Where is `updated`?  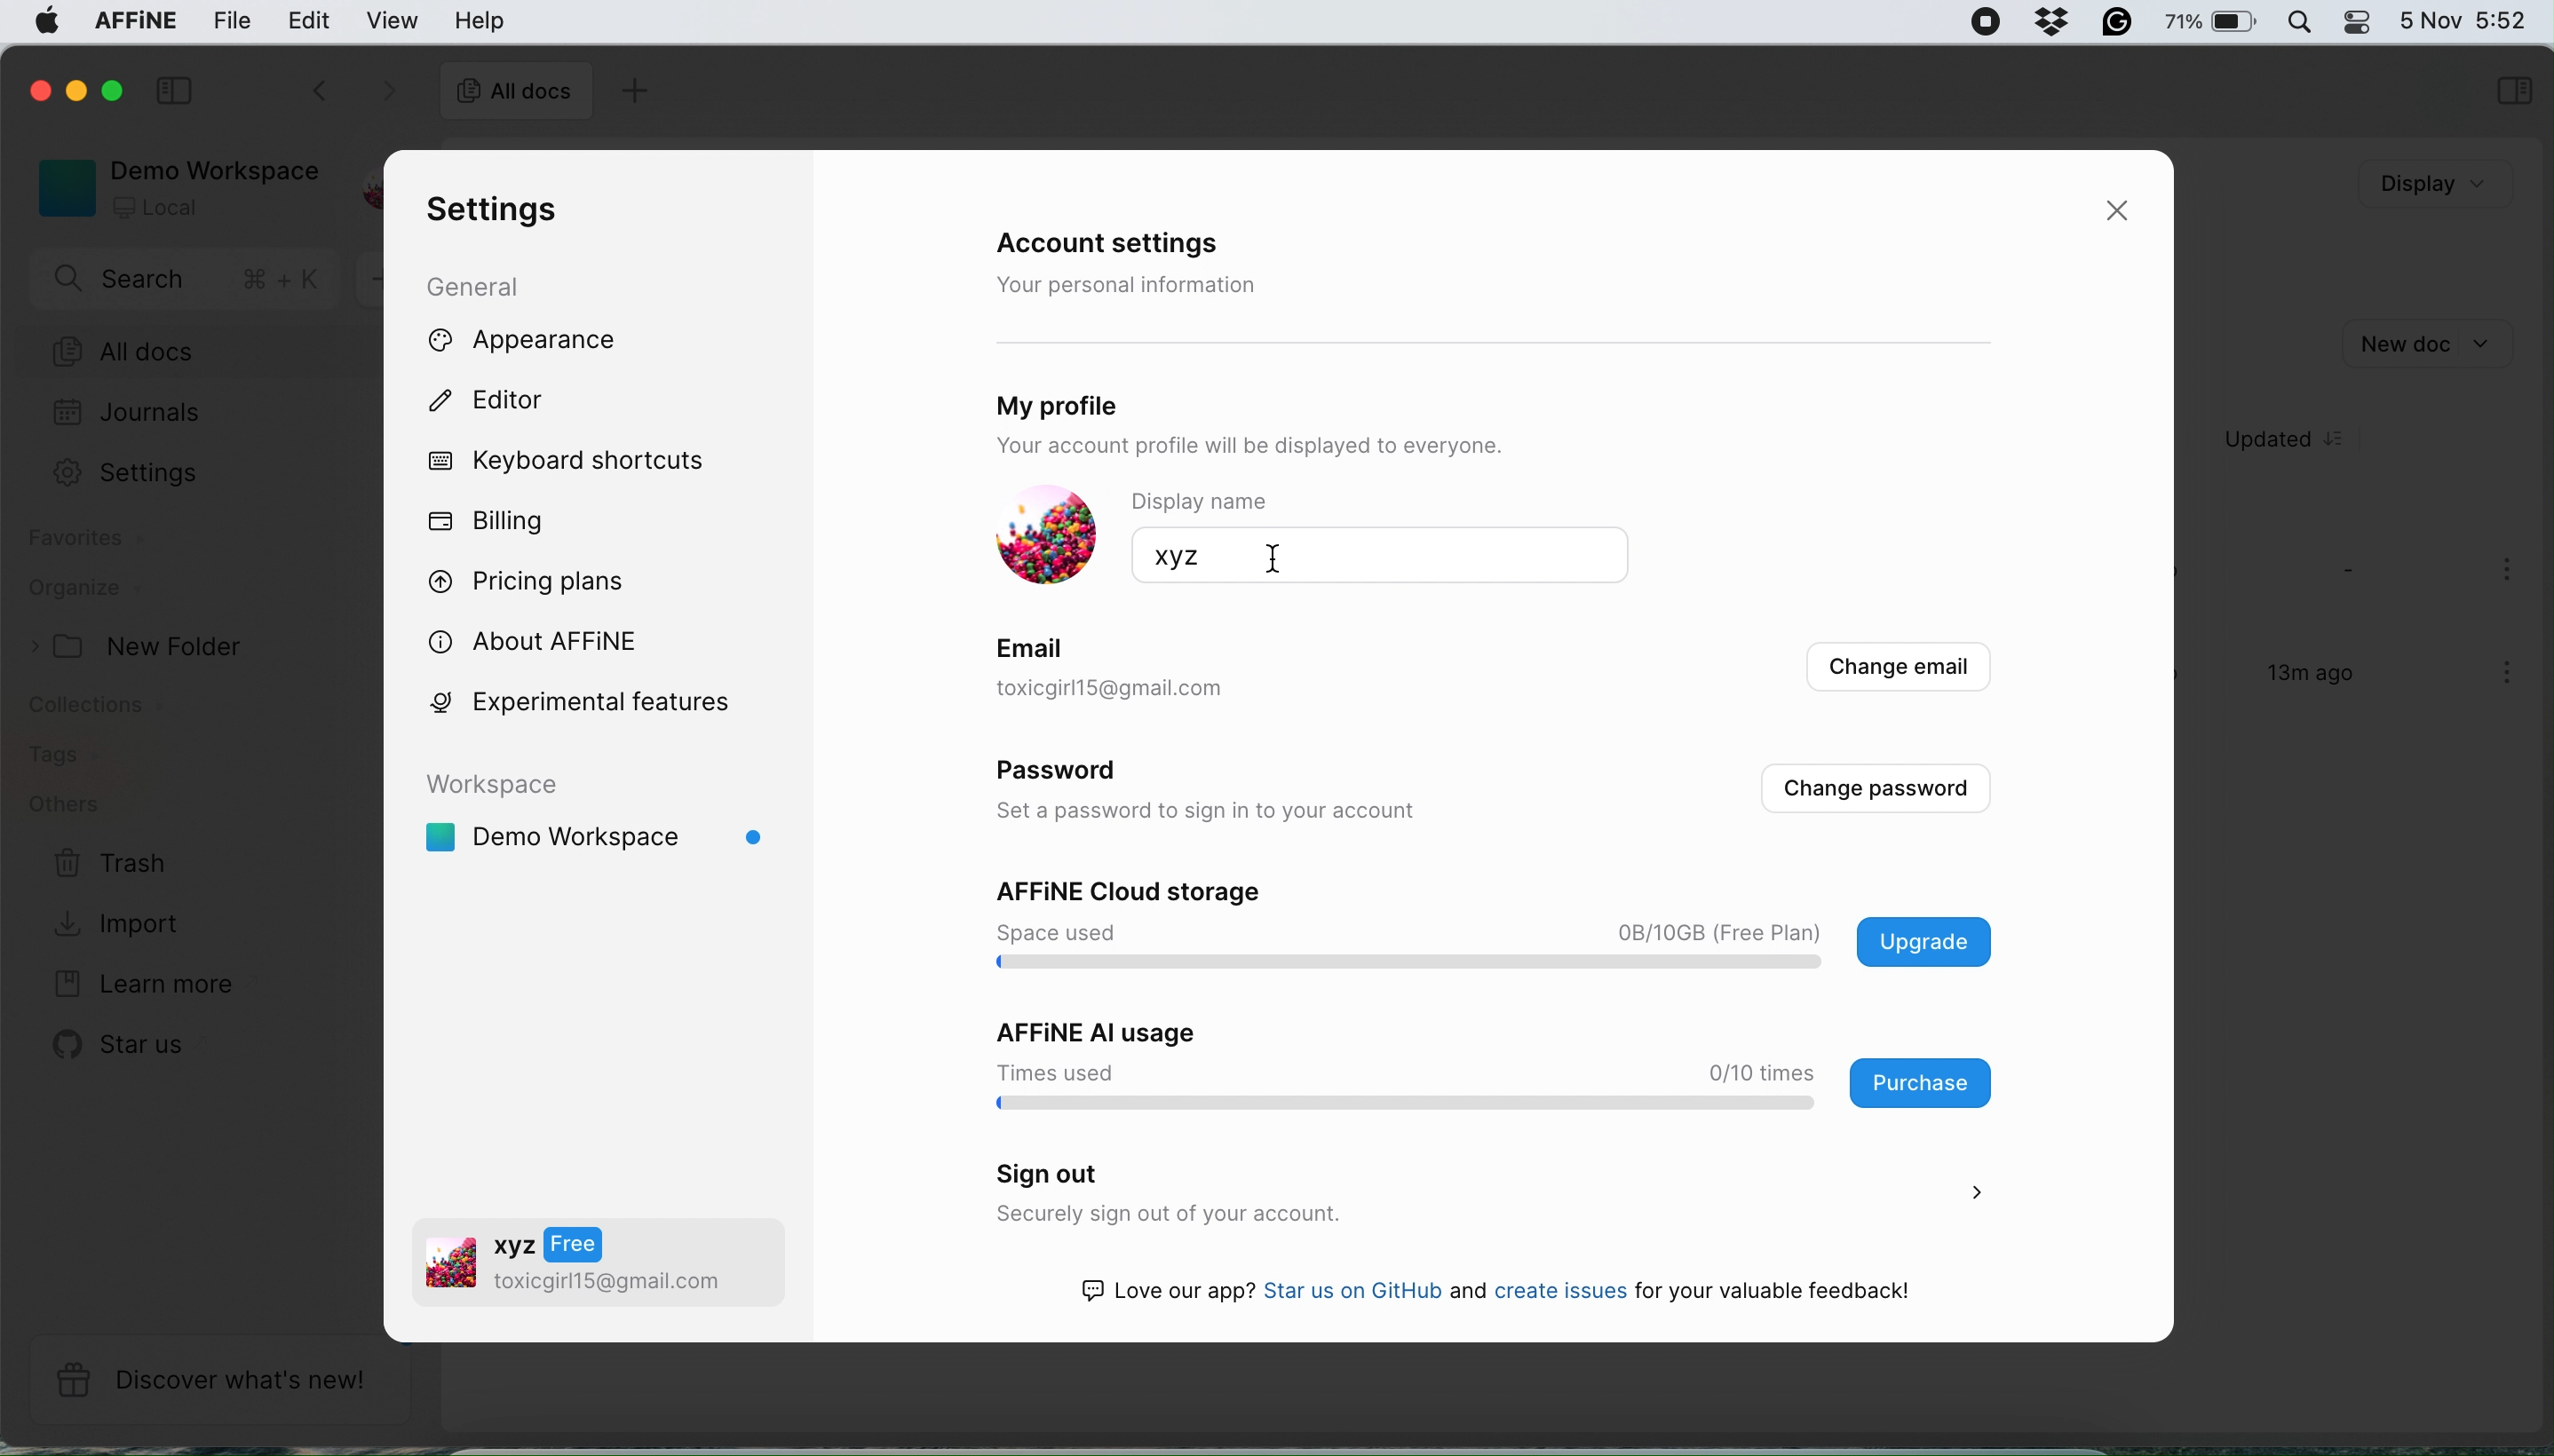 updated is located at coordinates (2298, 440).